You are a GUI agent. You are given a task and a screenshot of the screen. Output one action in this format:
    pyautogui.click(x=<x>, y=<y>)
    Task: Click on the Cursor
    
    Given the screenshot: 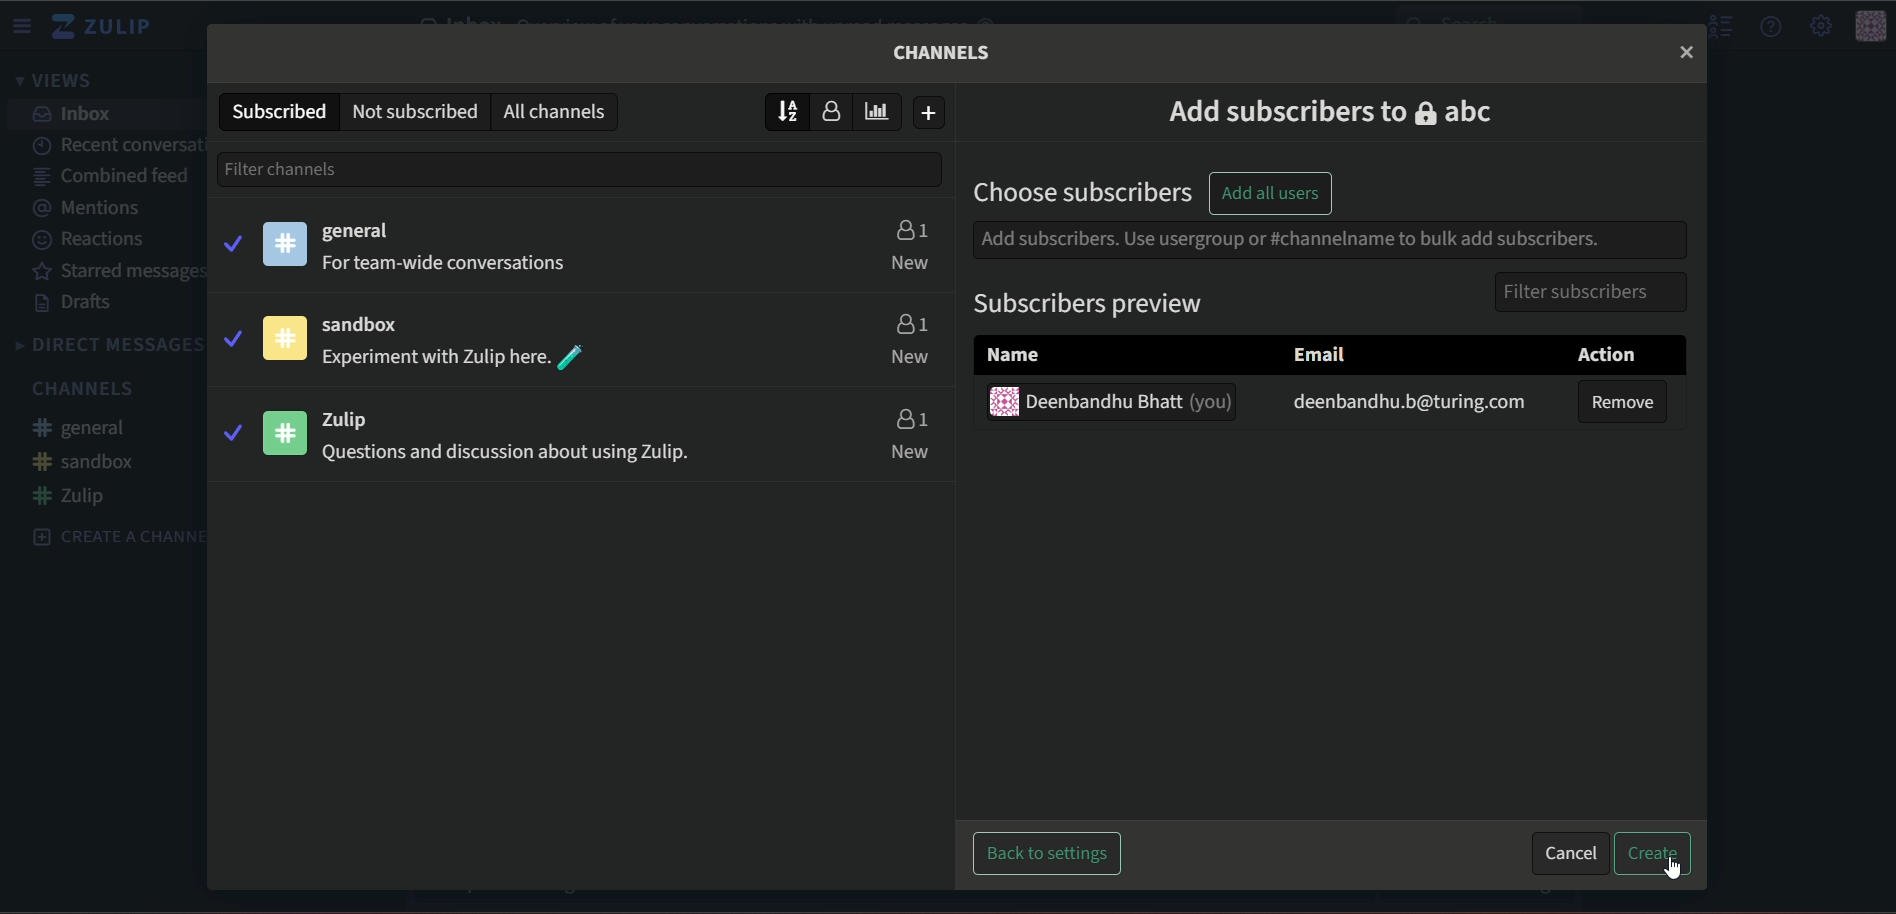 What is the action you would take?
    pyautogui.click(x=1671, y=867)
    